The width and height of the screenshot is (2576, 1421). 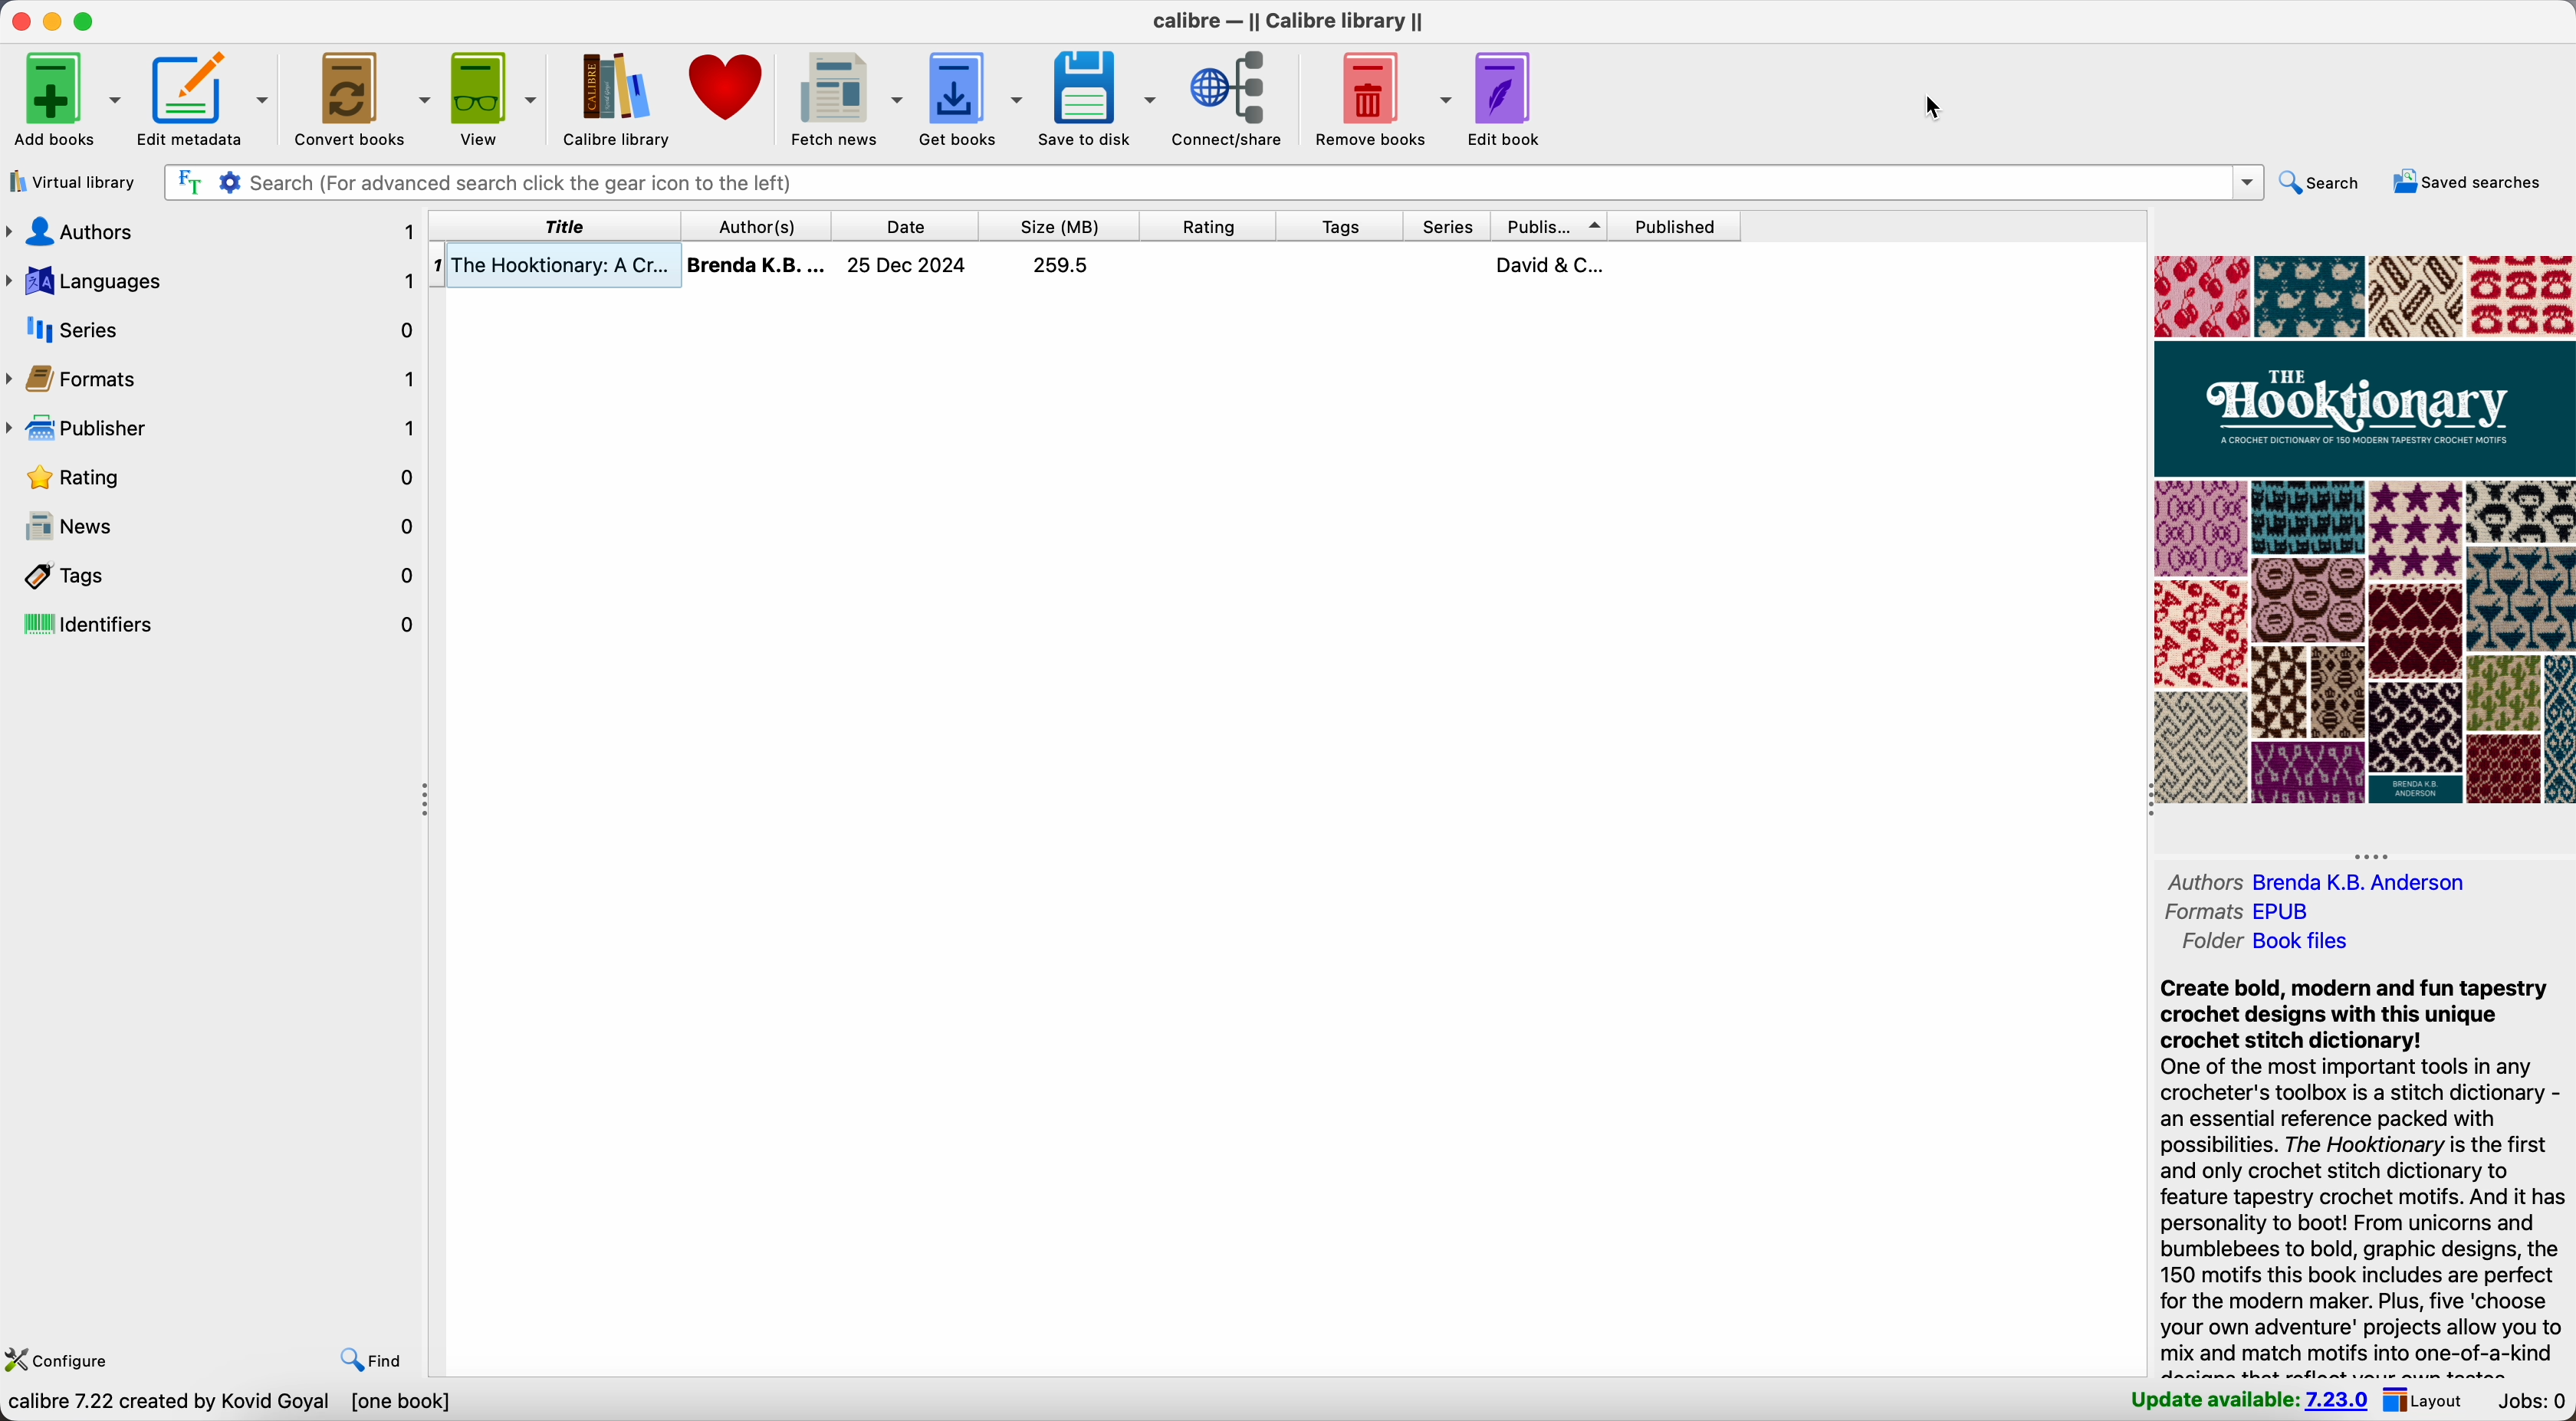 What do you see at coordinates (730, 89) in the screenshot?
I see `donate` at bounding box center [730, 89].